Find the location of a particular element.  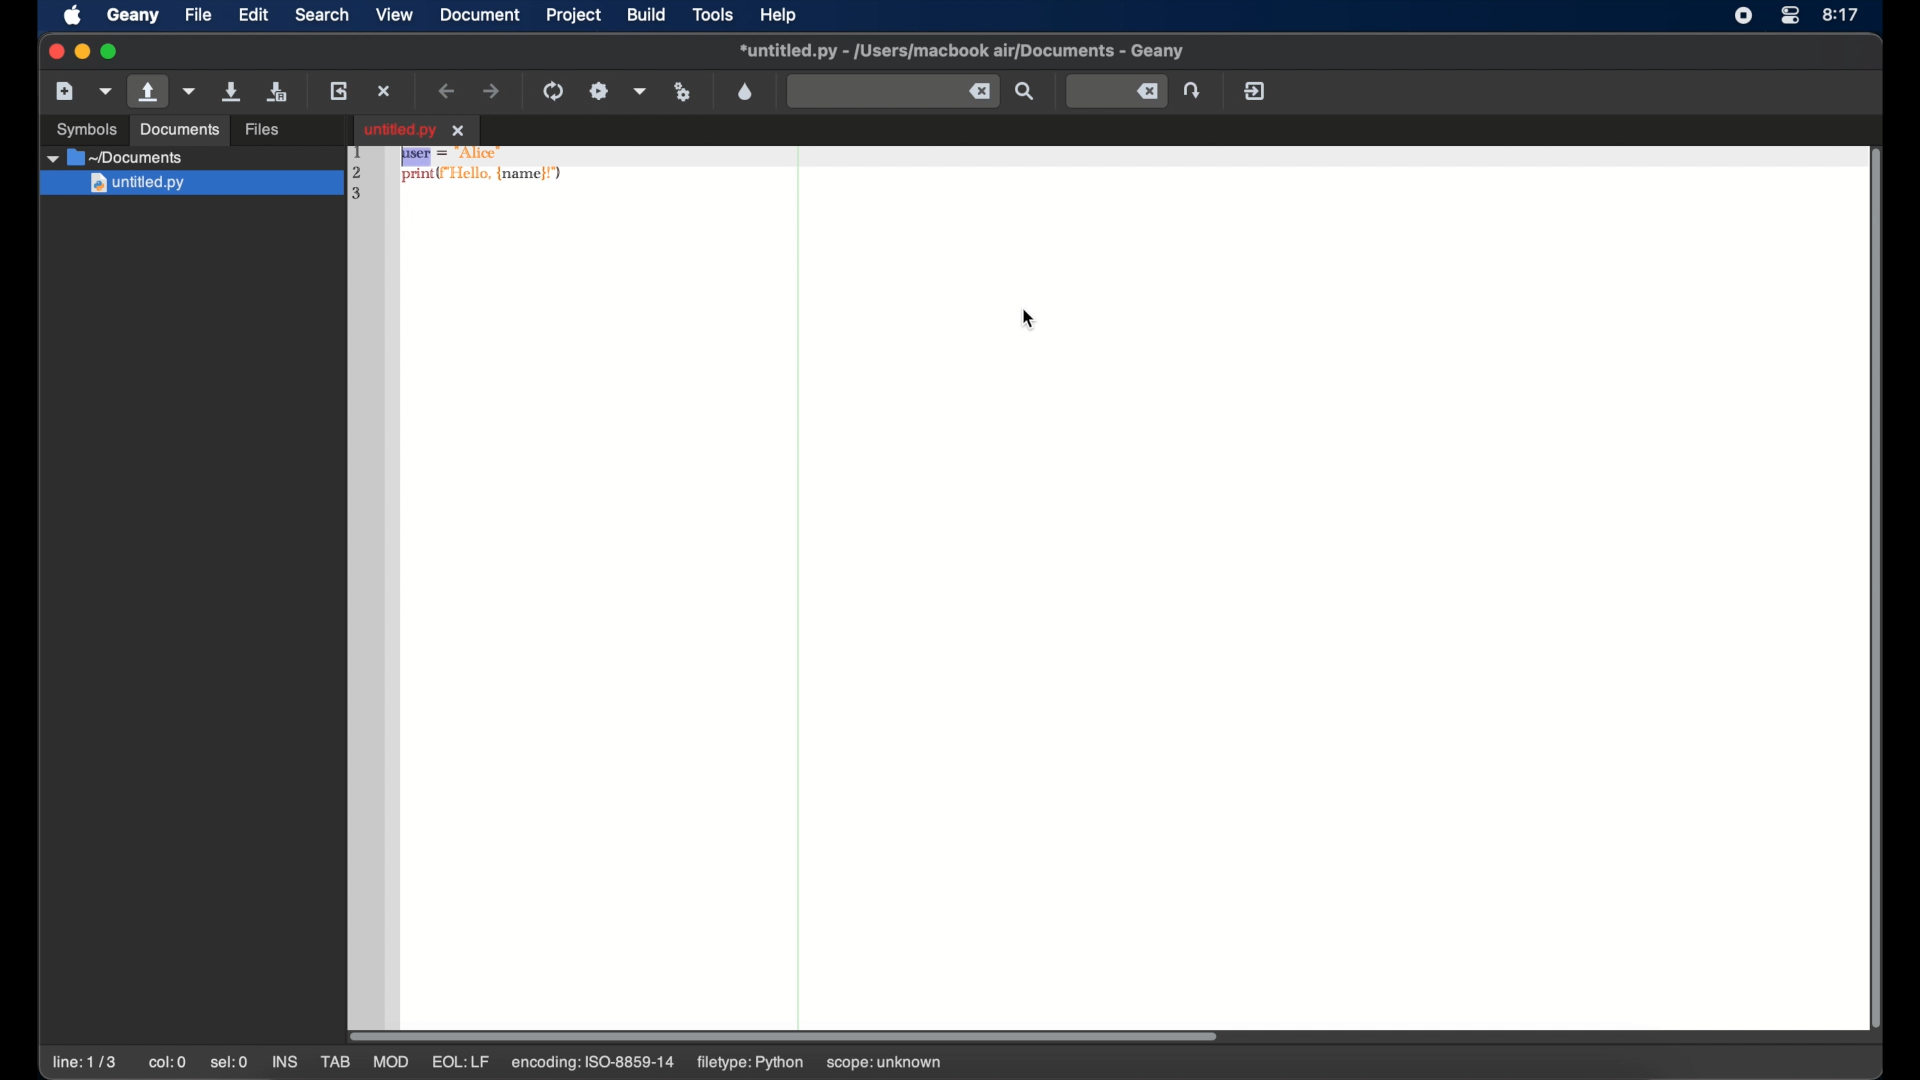

open a color chooser dialog is located at coordinates (746, 92).